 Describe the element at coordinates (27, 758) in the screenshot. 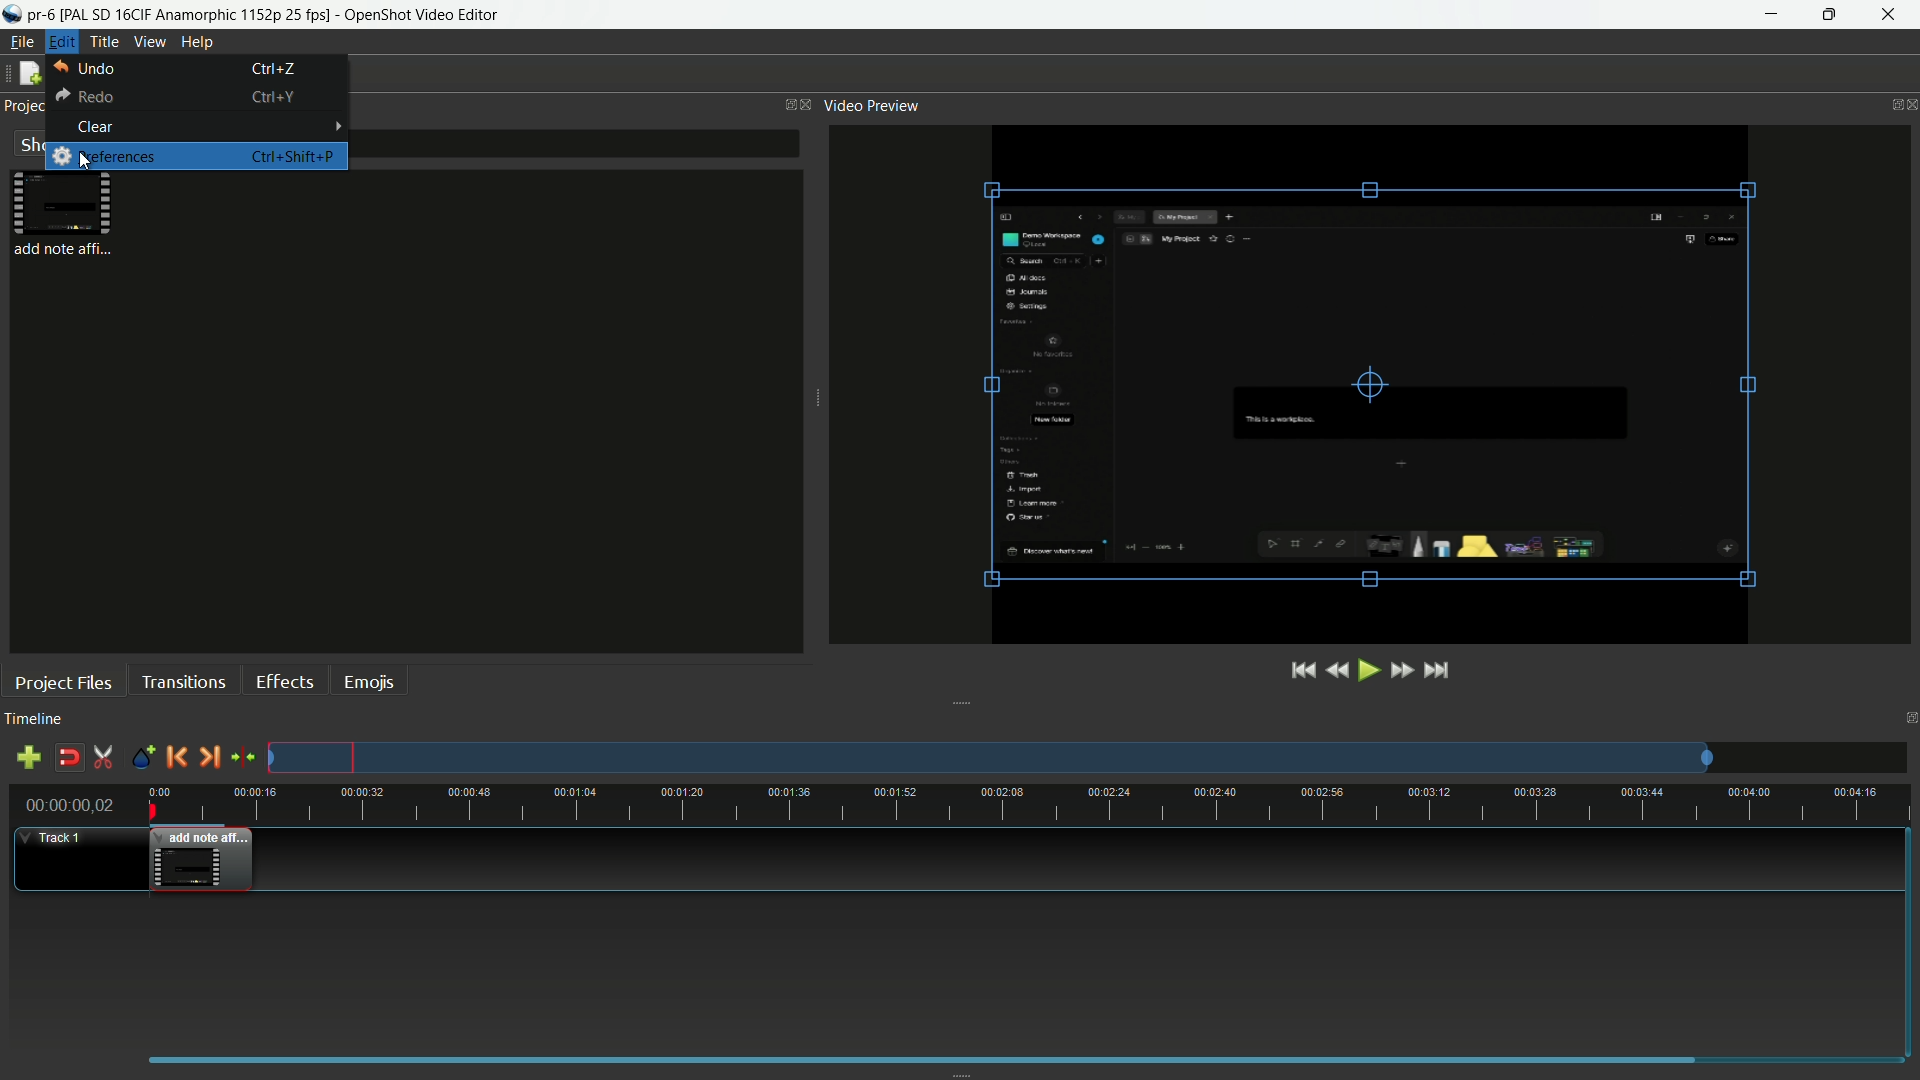

I see `add track` at that location.